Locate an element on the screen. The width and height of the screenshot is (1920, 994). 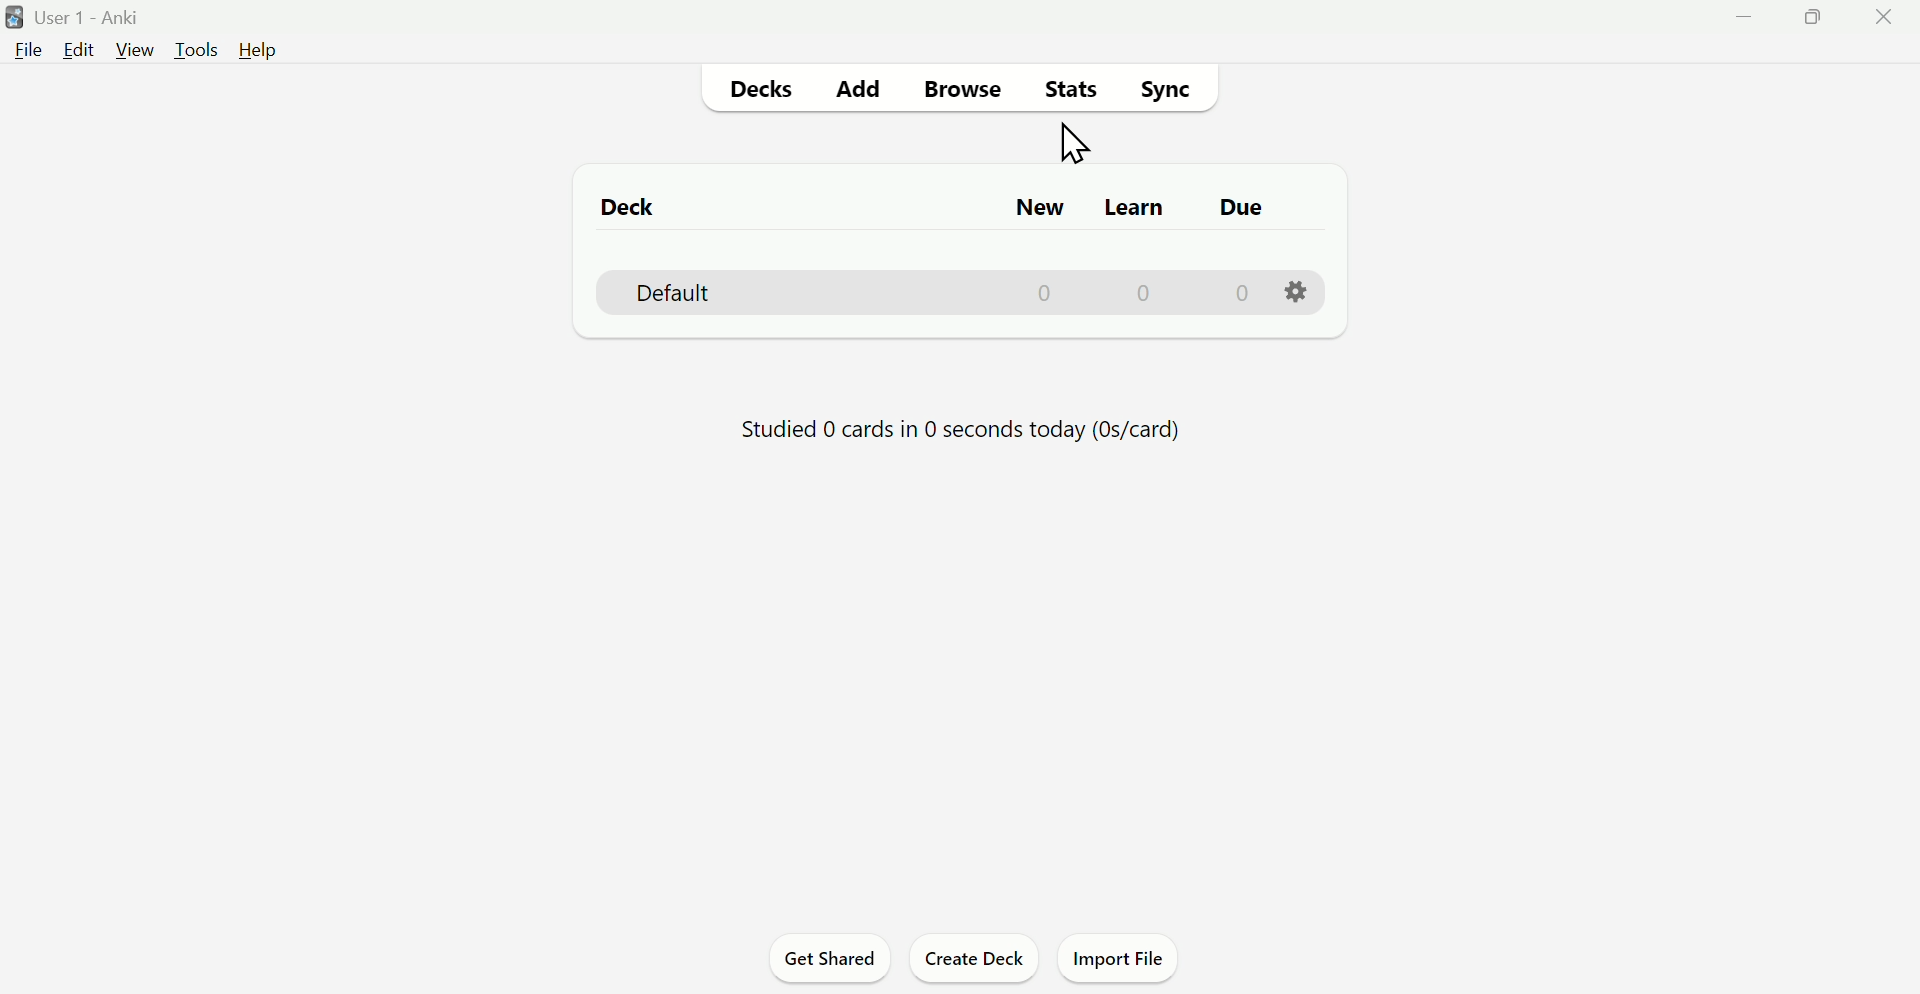
Minimize is located at coordinates (1751, 23).